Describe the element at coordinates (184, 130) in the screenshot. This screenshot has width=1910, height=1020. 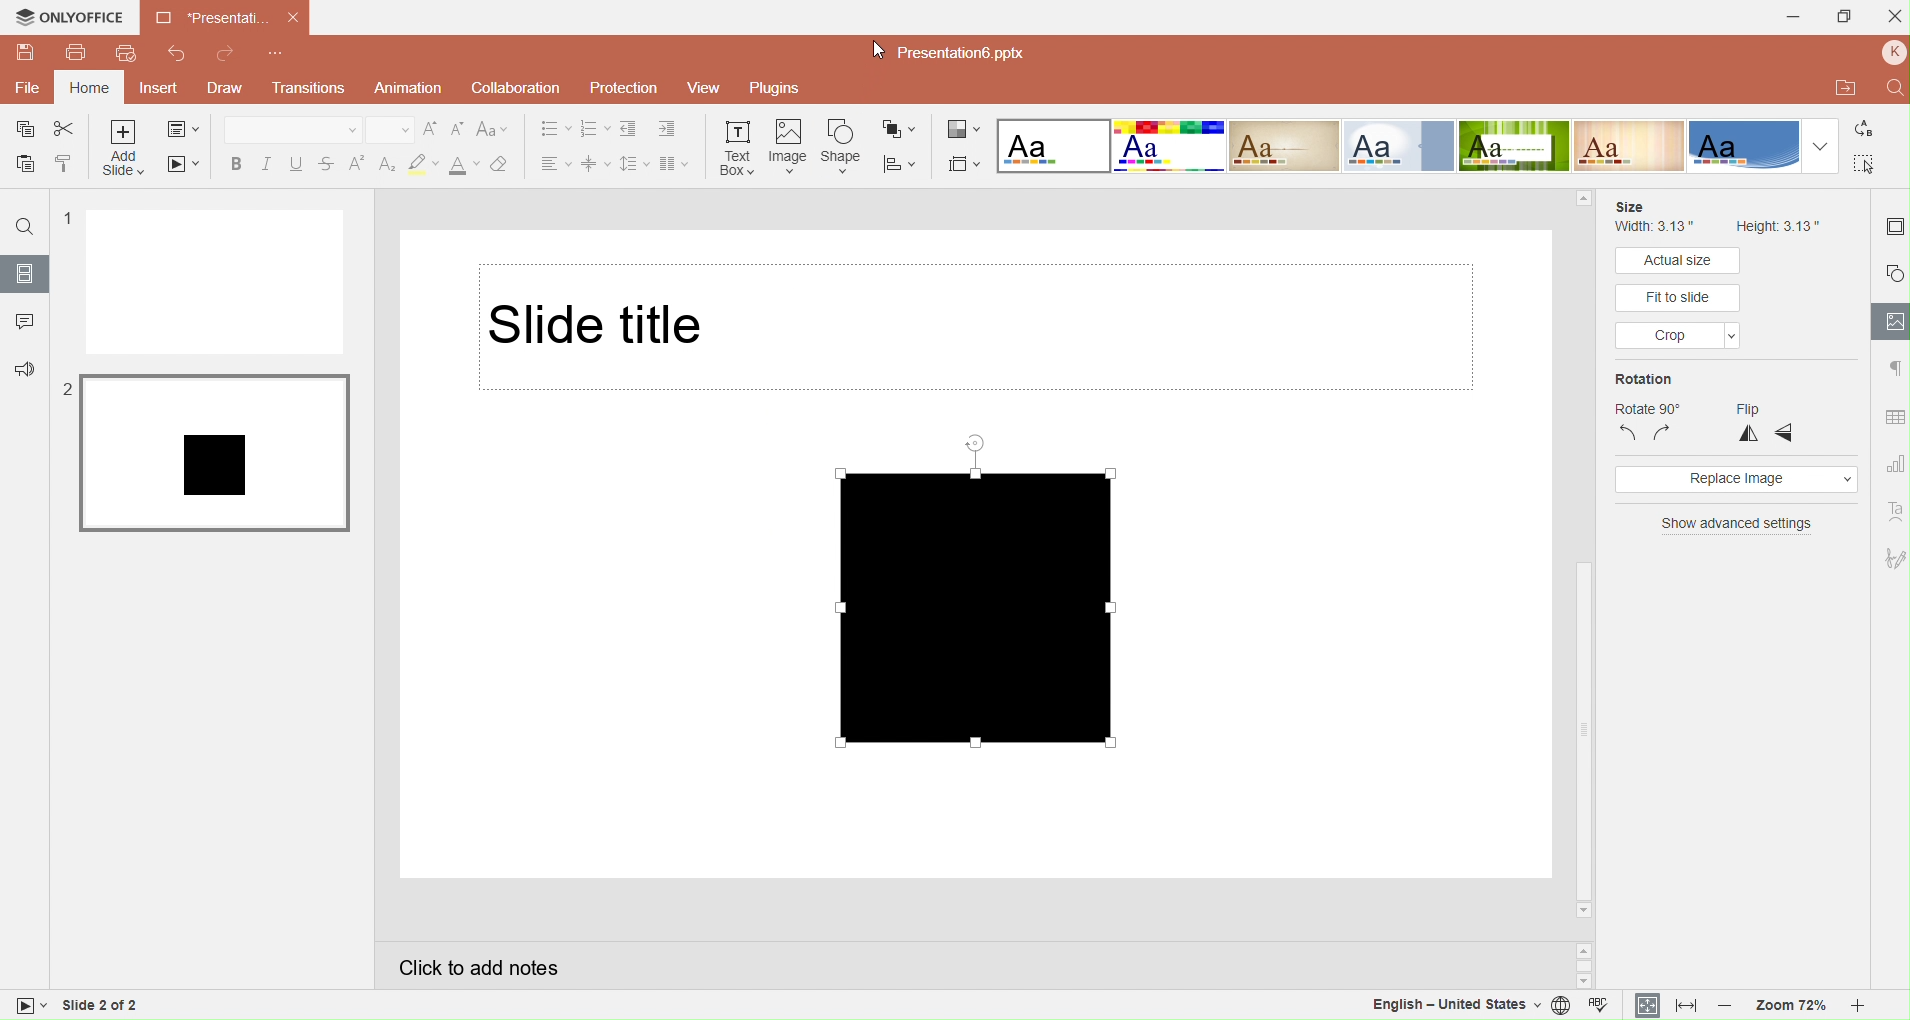
I see `Change slide layout` at that location.